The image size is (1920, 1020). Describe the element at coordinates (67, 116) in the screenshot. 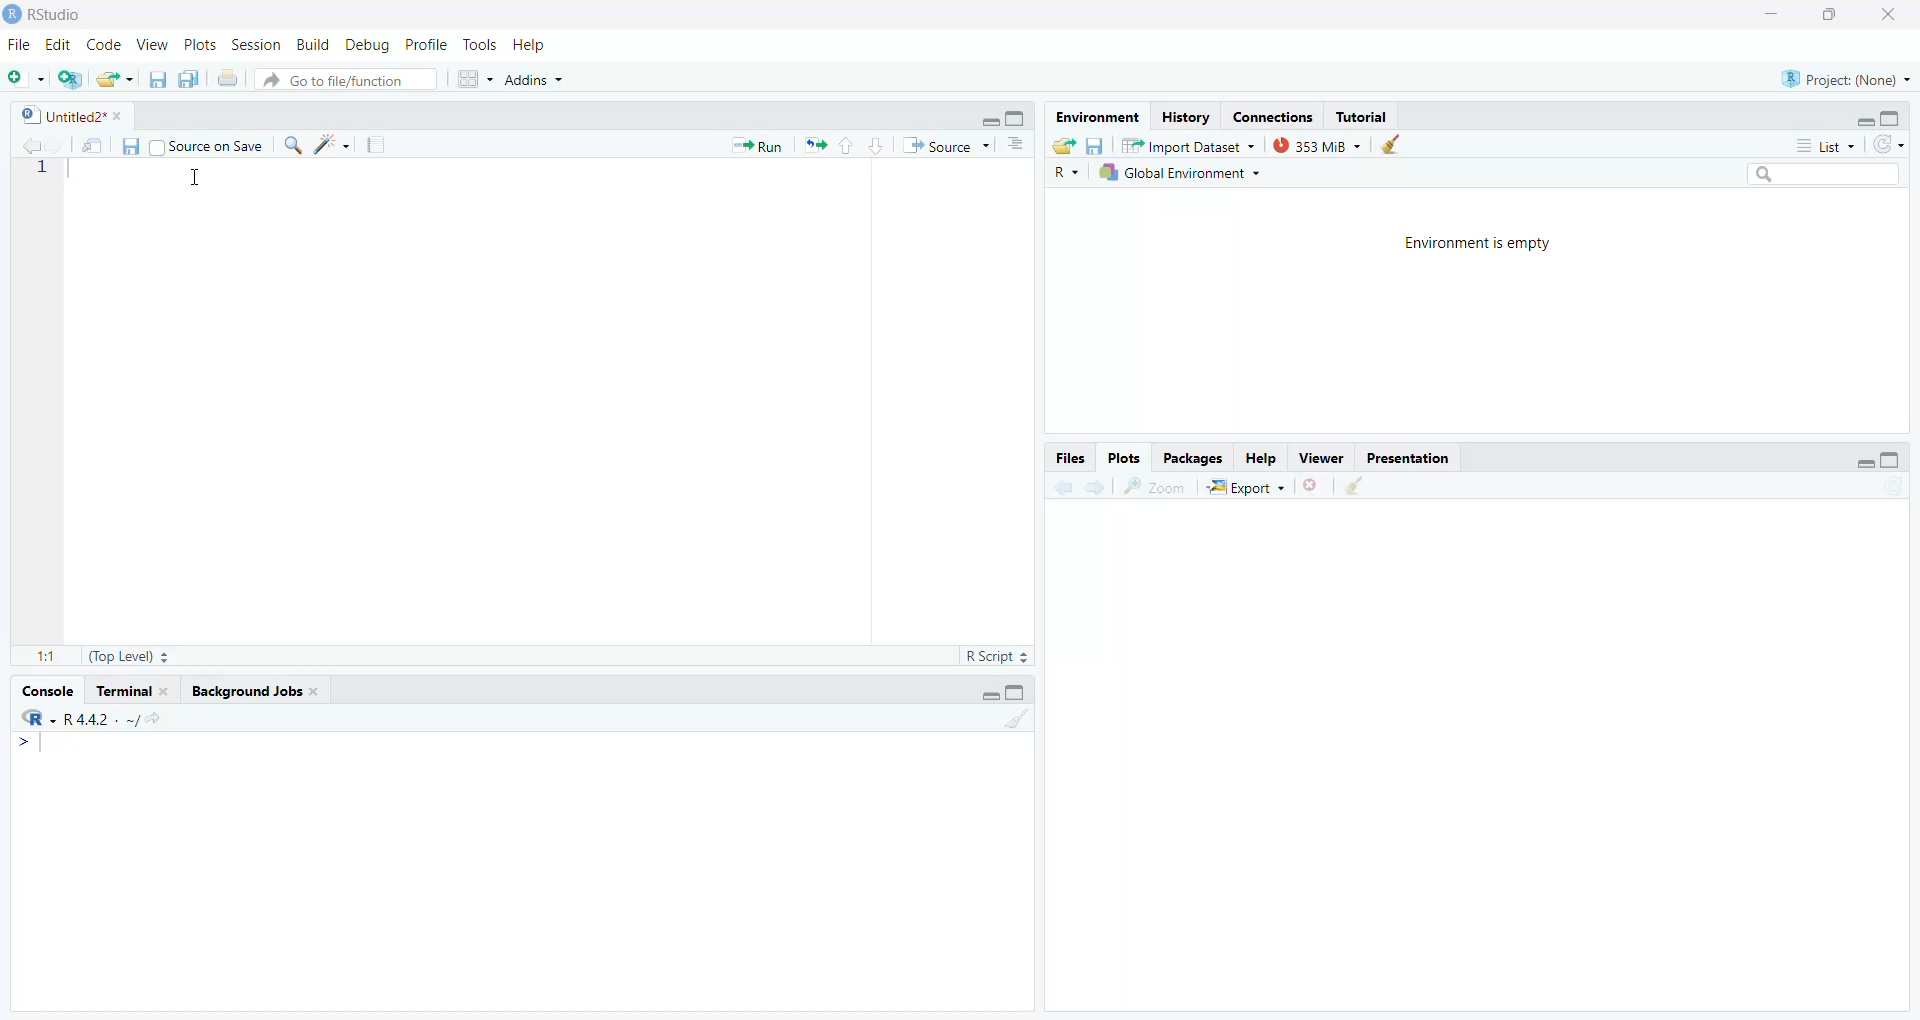

I see ` Untitled2` at that location.